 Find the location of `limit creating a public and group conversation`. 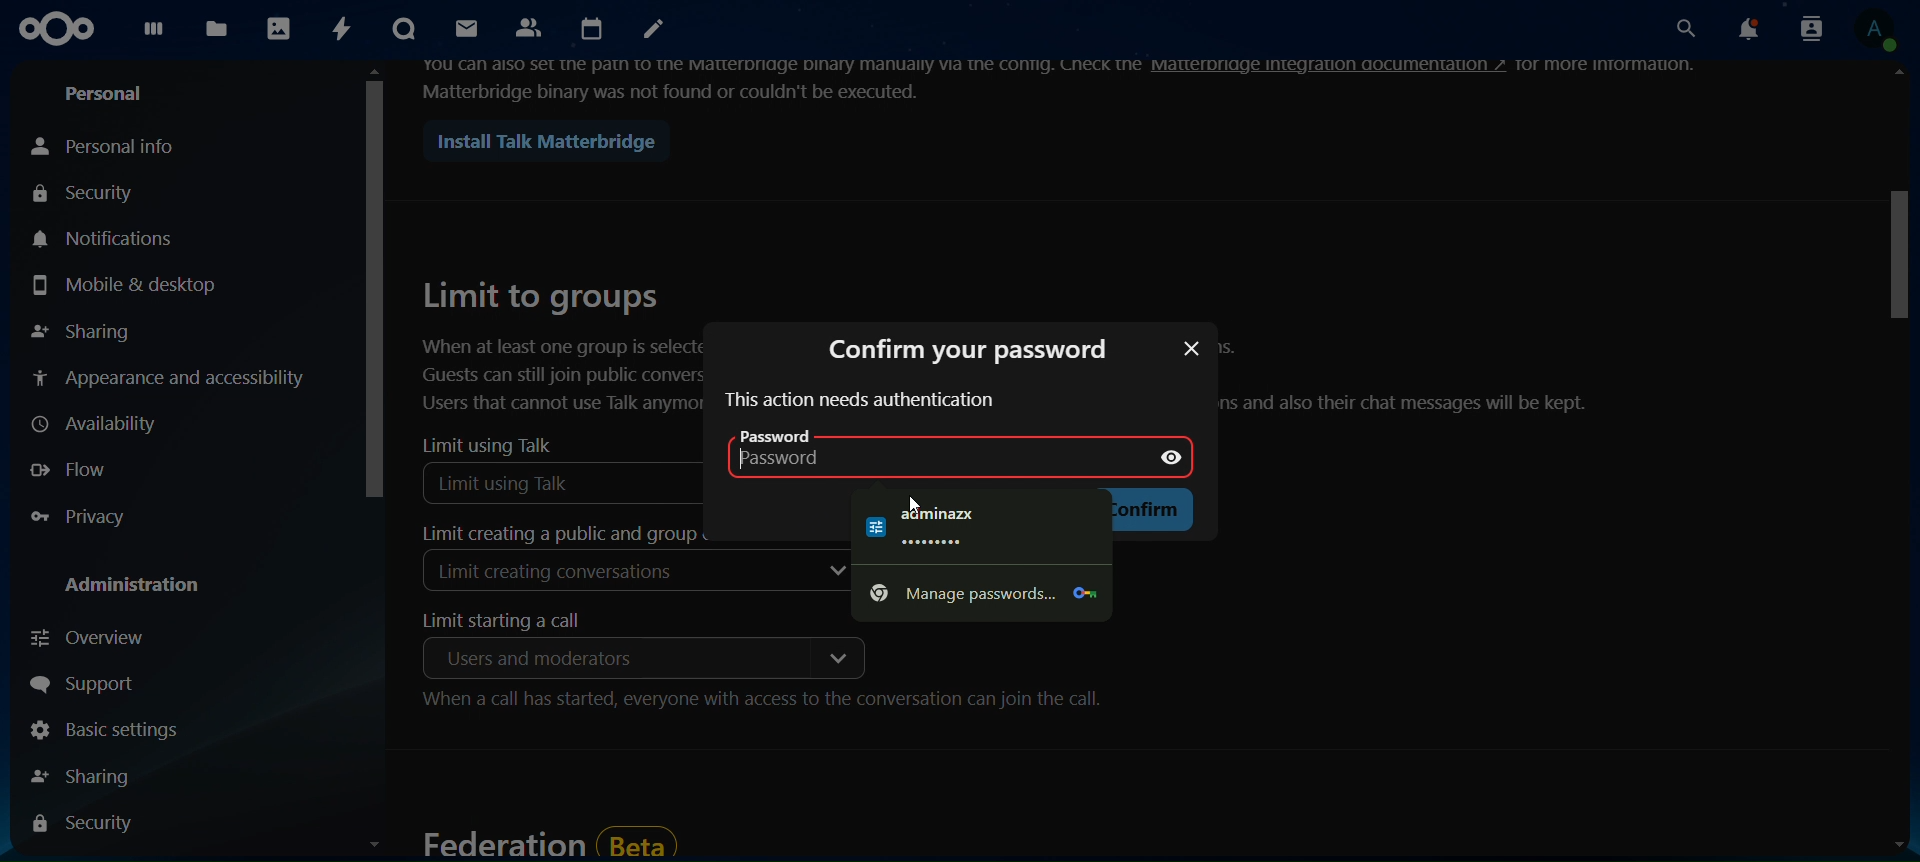

limit creating a public and group conversation is located at coordinates (551, 534).